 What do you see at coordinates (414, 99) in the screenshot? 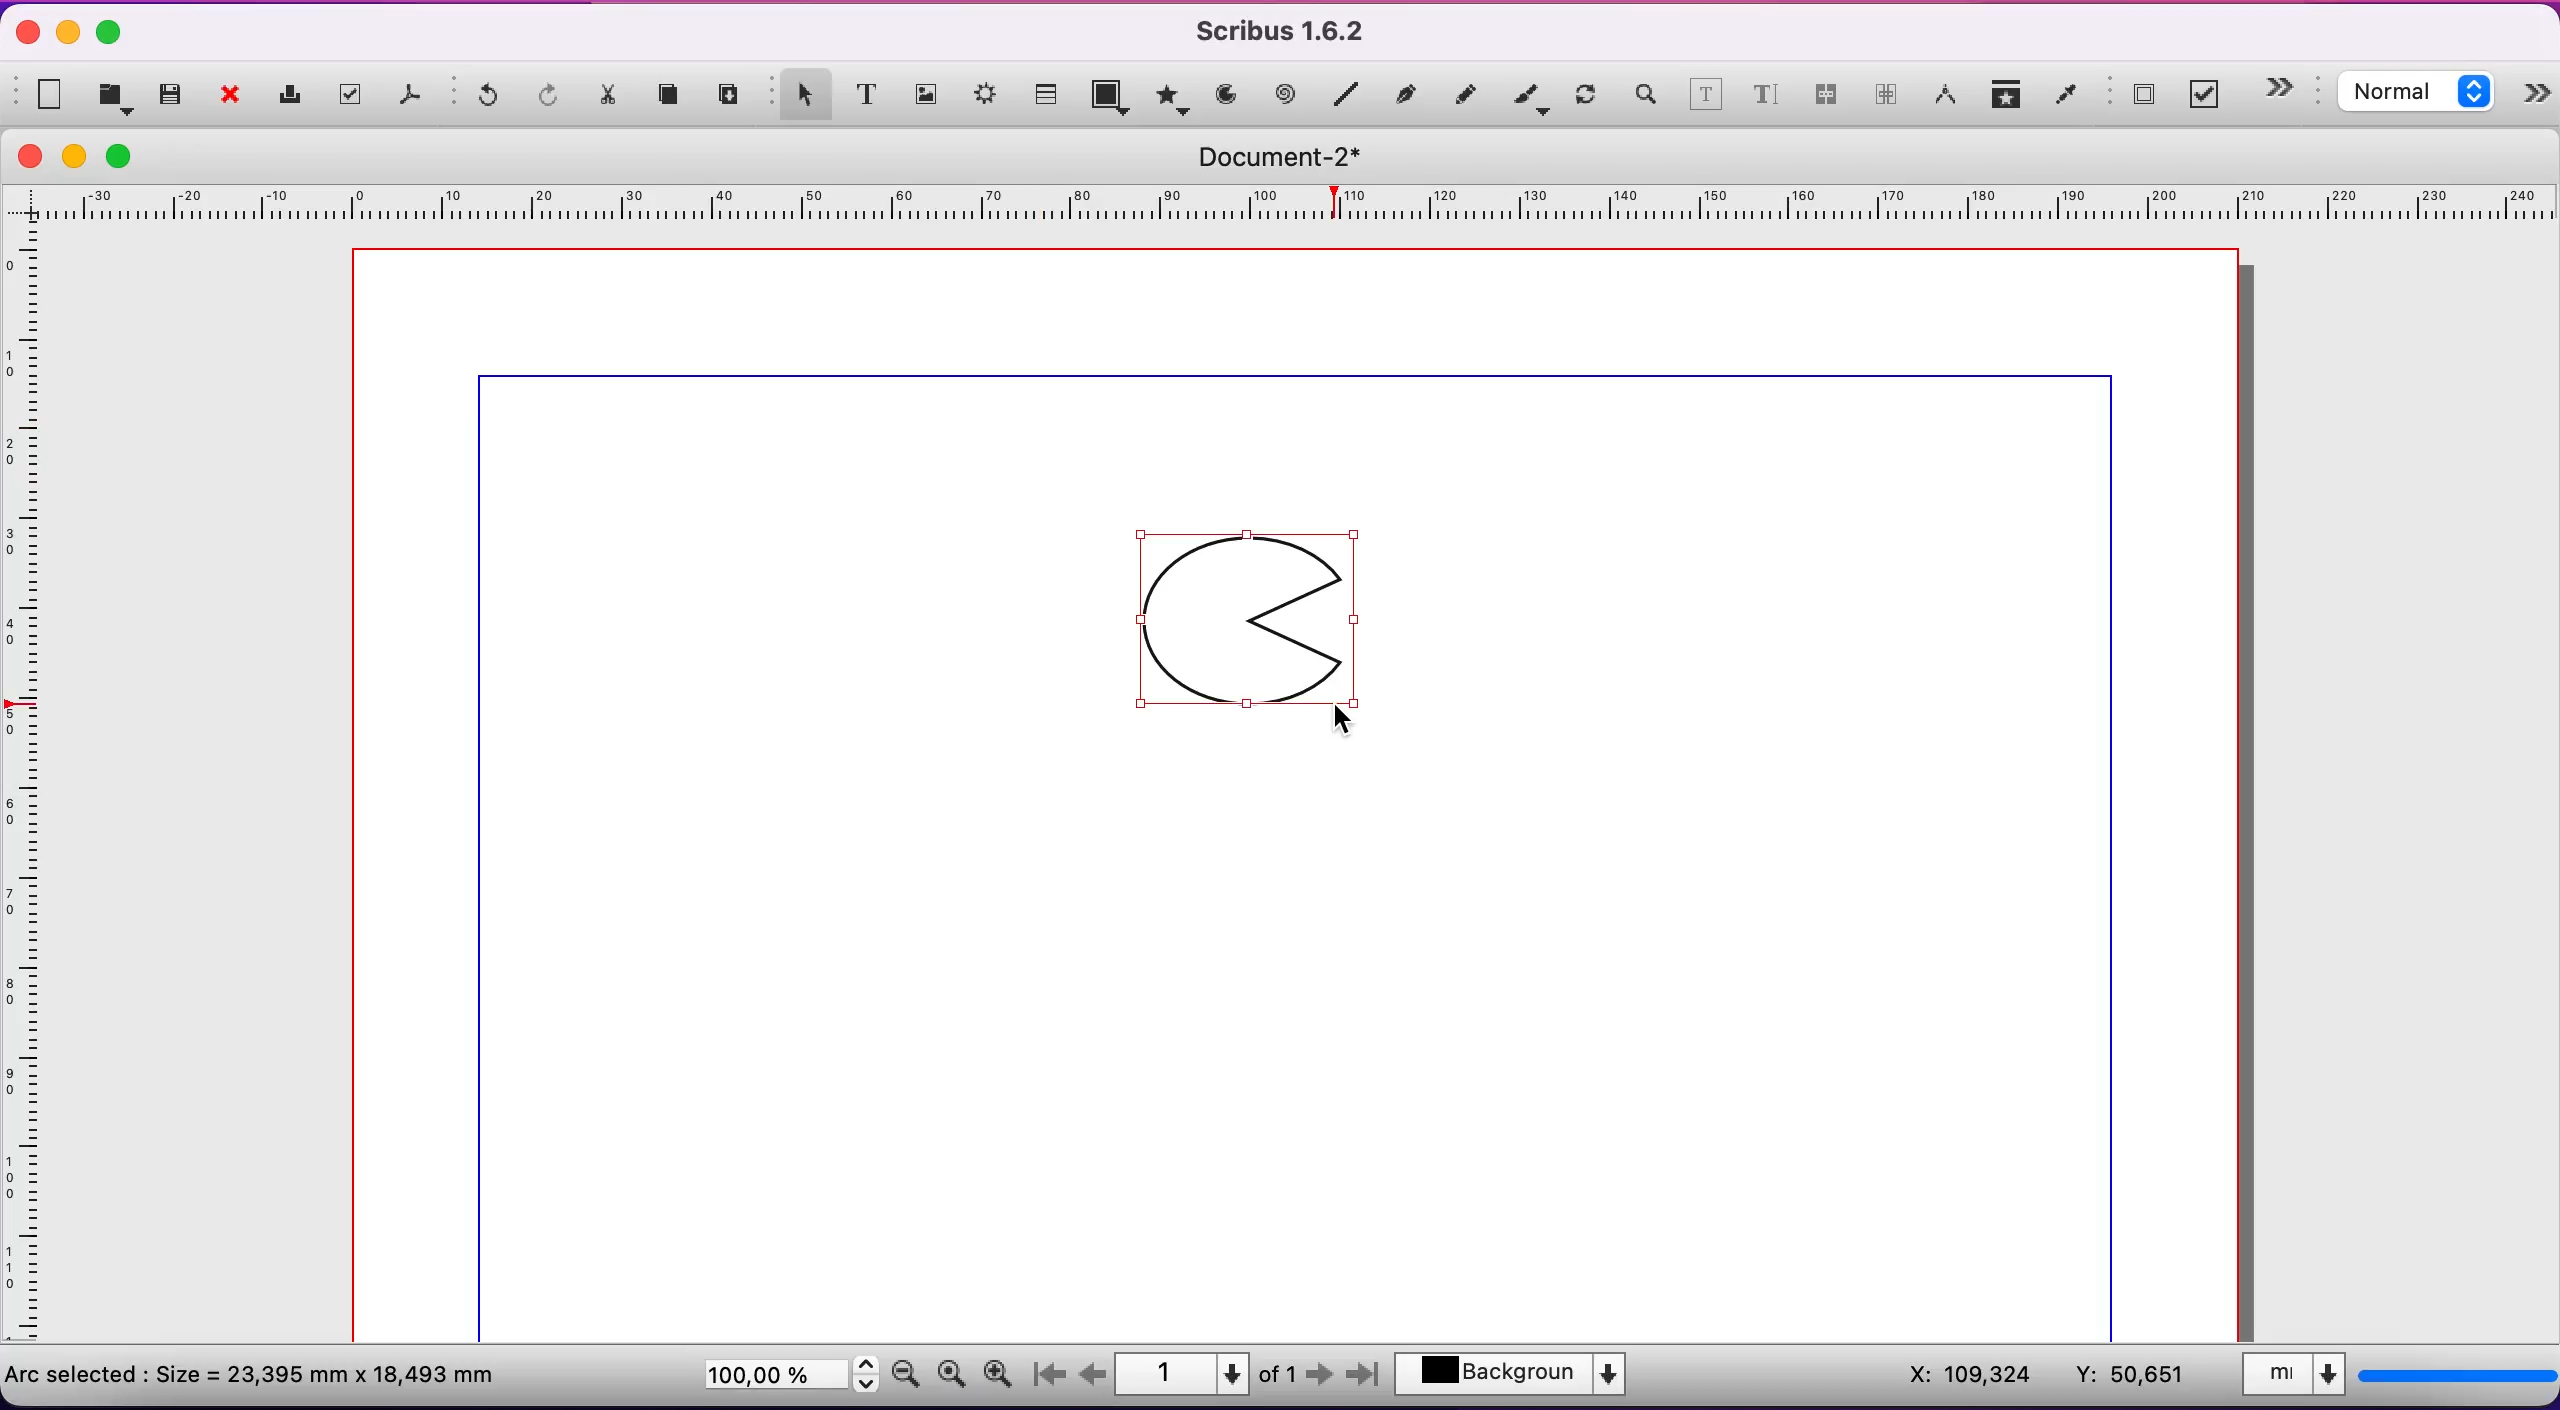
I see `export as pdf` at bounding box center [414, 99].